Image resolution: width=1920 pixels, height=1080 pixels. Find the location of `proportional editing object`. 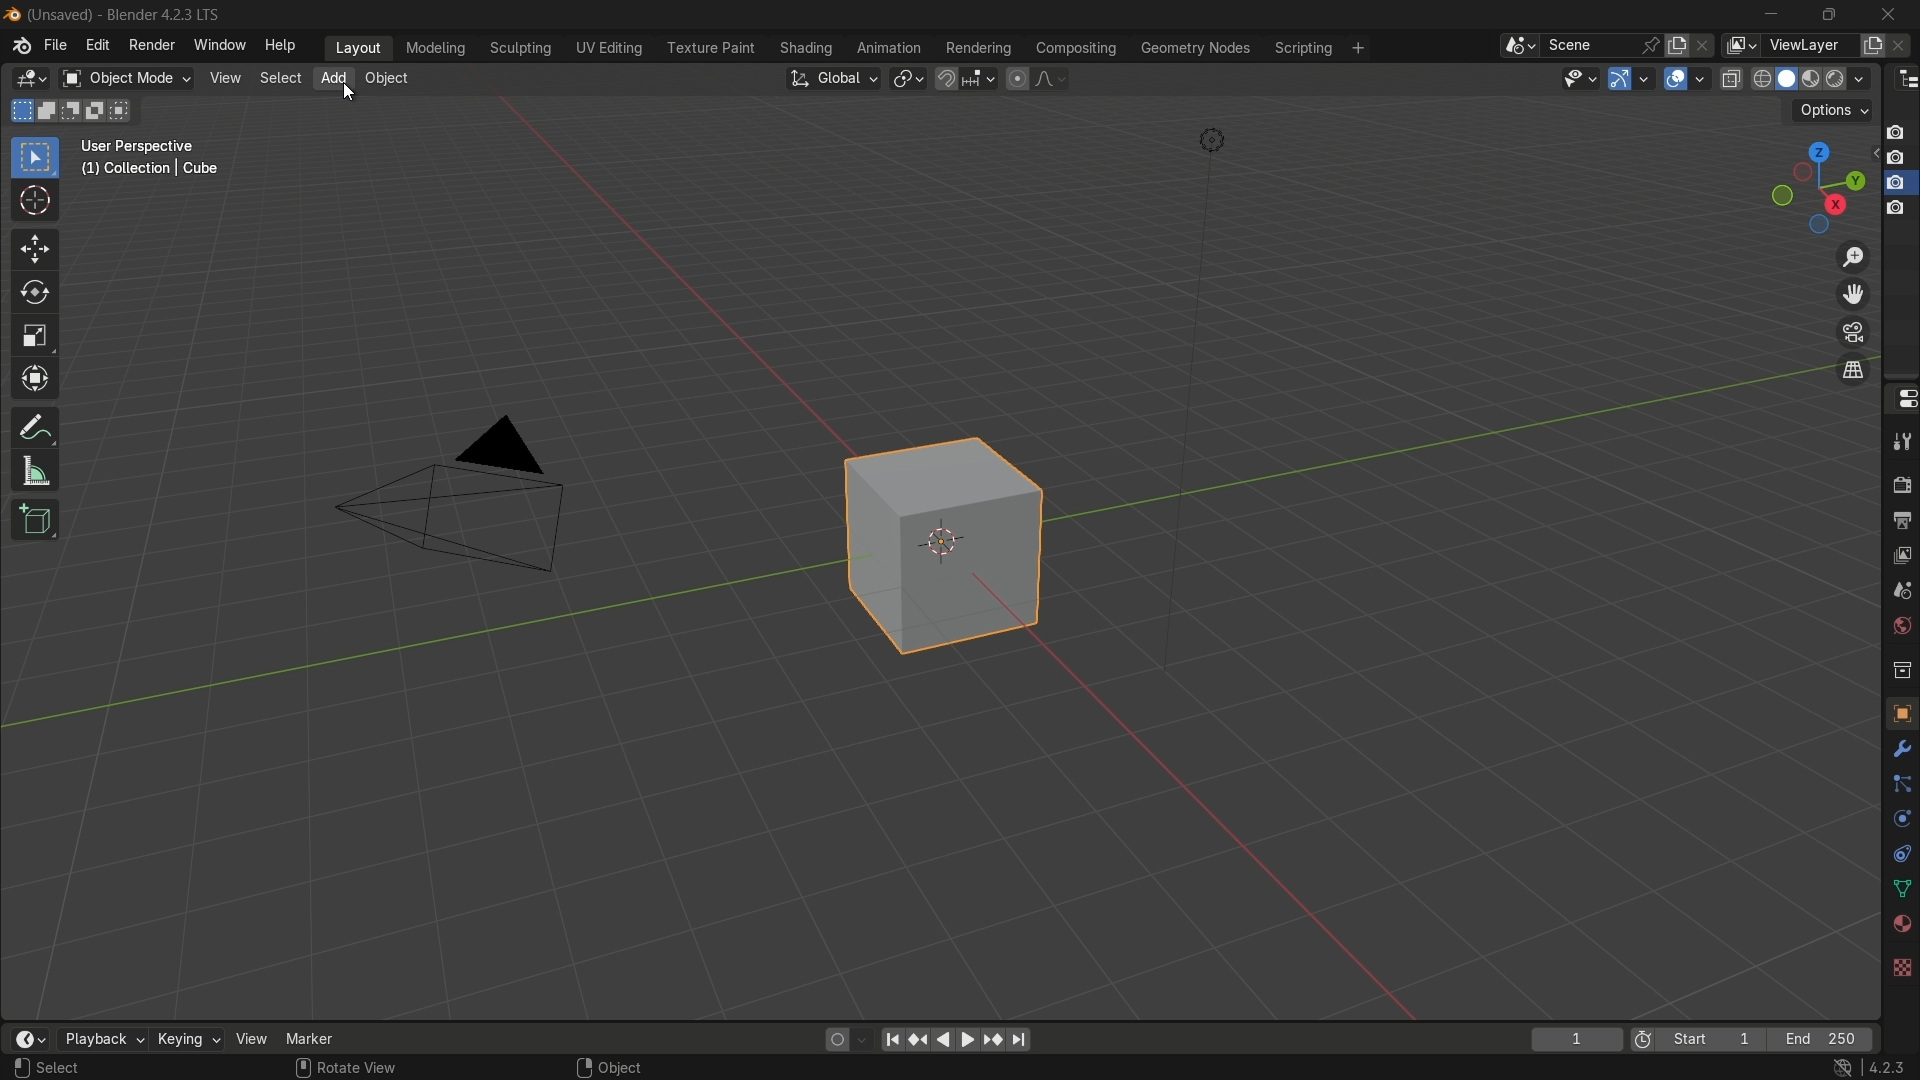

proportional editing object is located at coordinates (1016, 78).